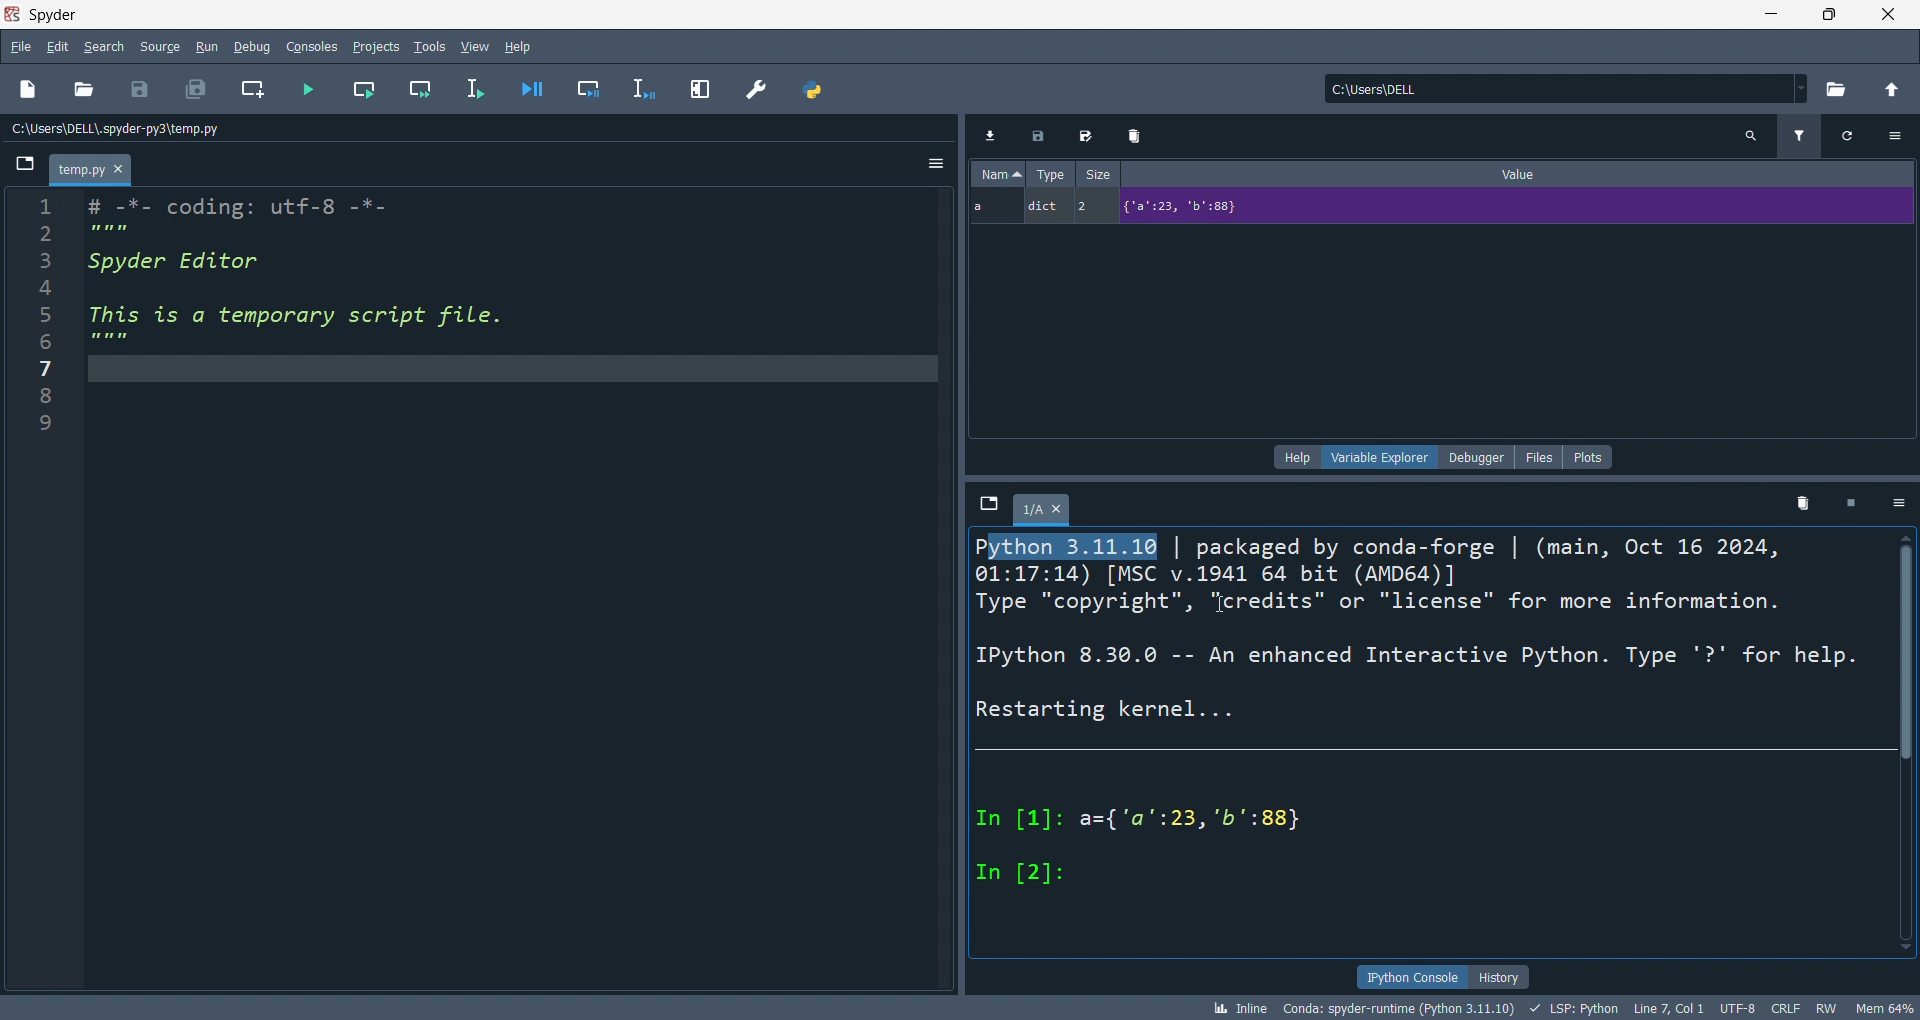 The image size is (1920, 1020). I want to click on debug line, so click(651, 90).